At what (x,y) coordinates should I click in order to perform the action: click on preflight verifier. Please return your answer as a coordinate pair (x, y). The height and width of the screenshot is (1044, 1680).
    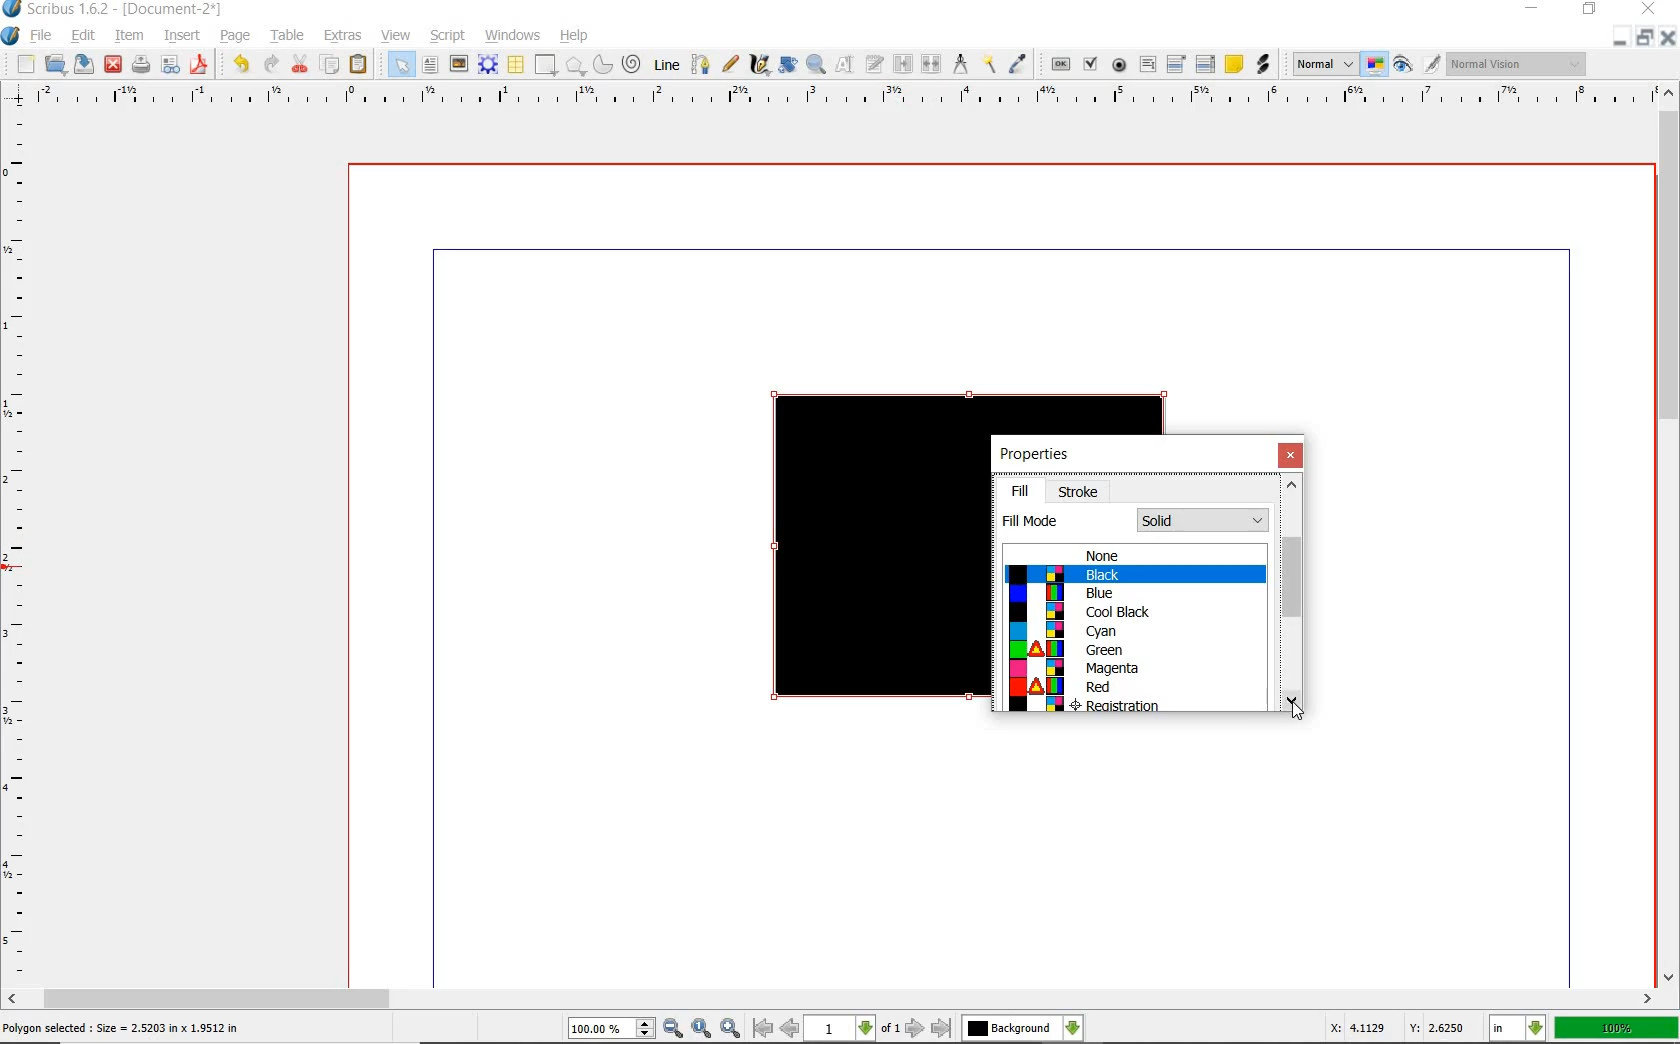
    Looking at the image, I should click on (171, 65).